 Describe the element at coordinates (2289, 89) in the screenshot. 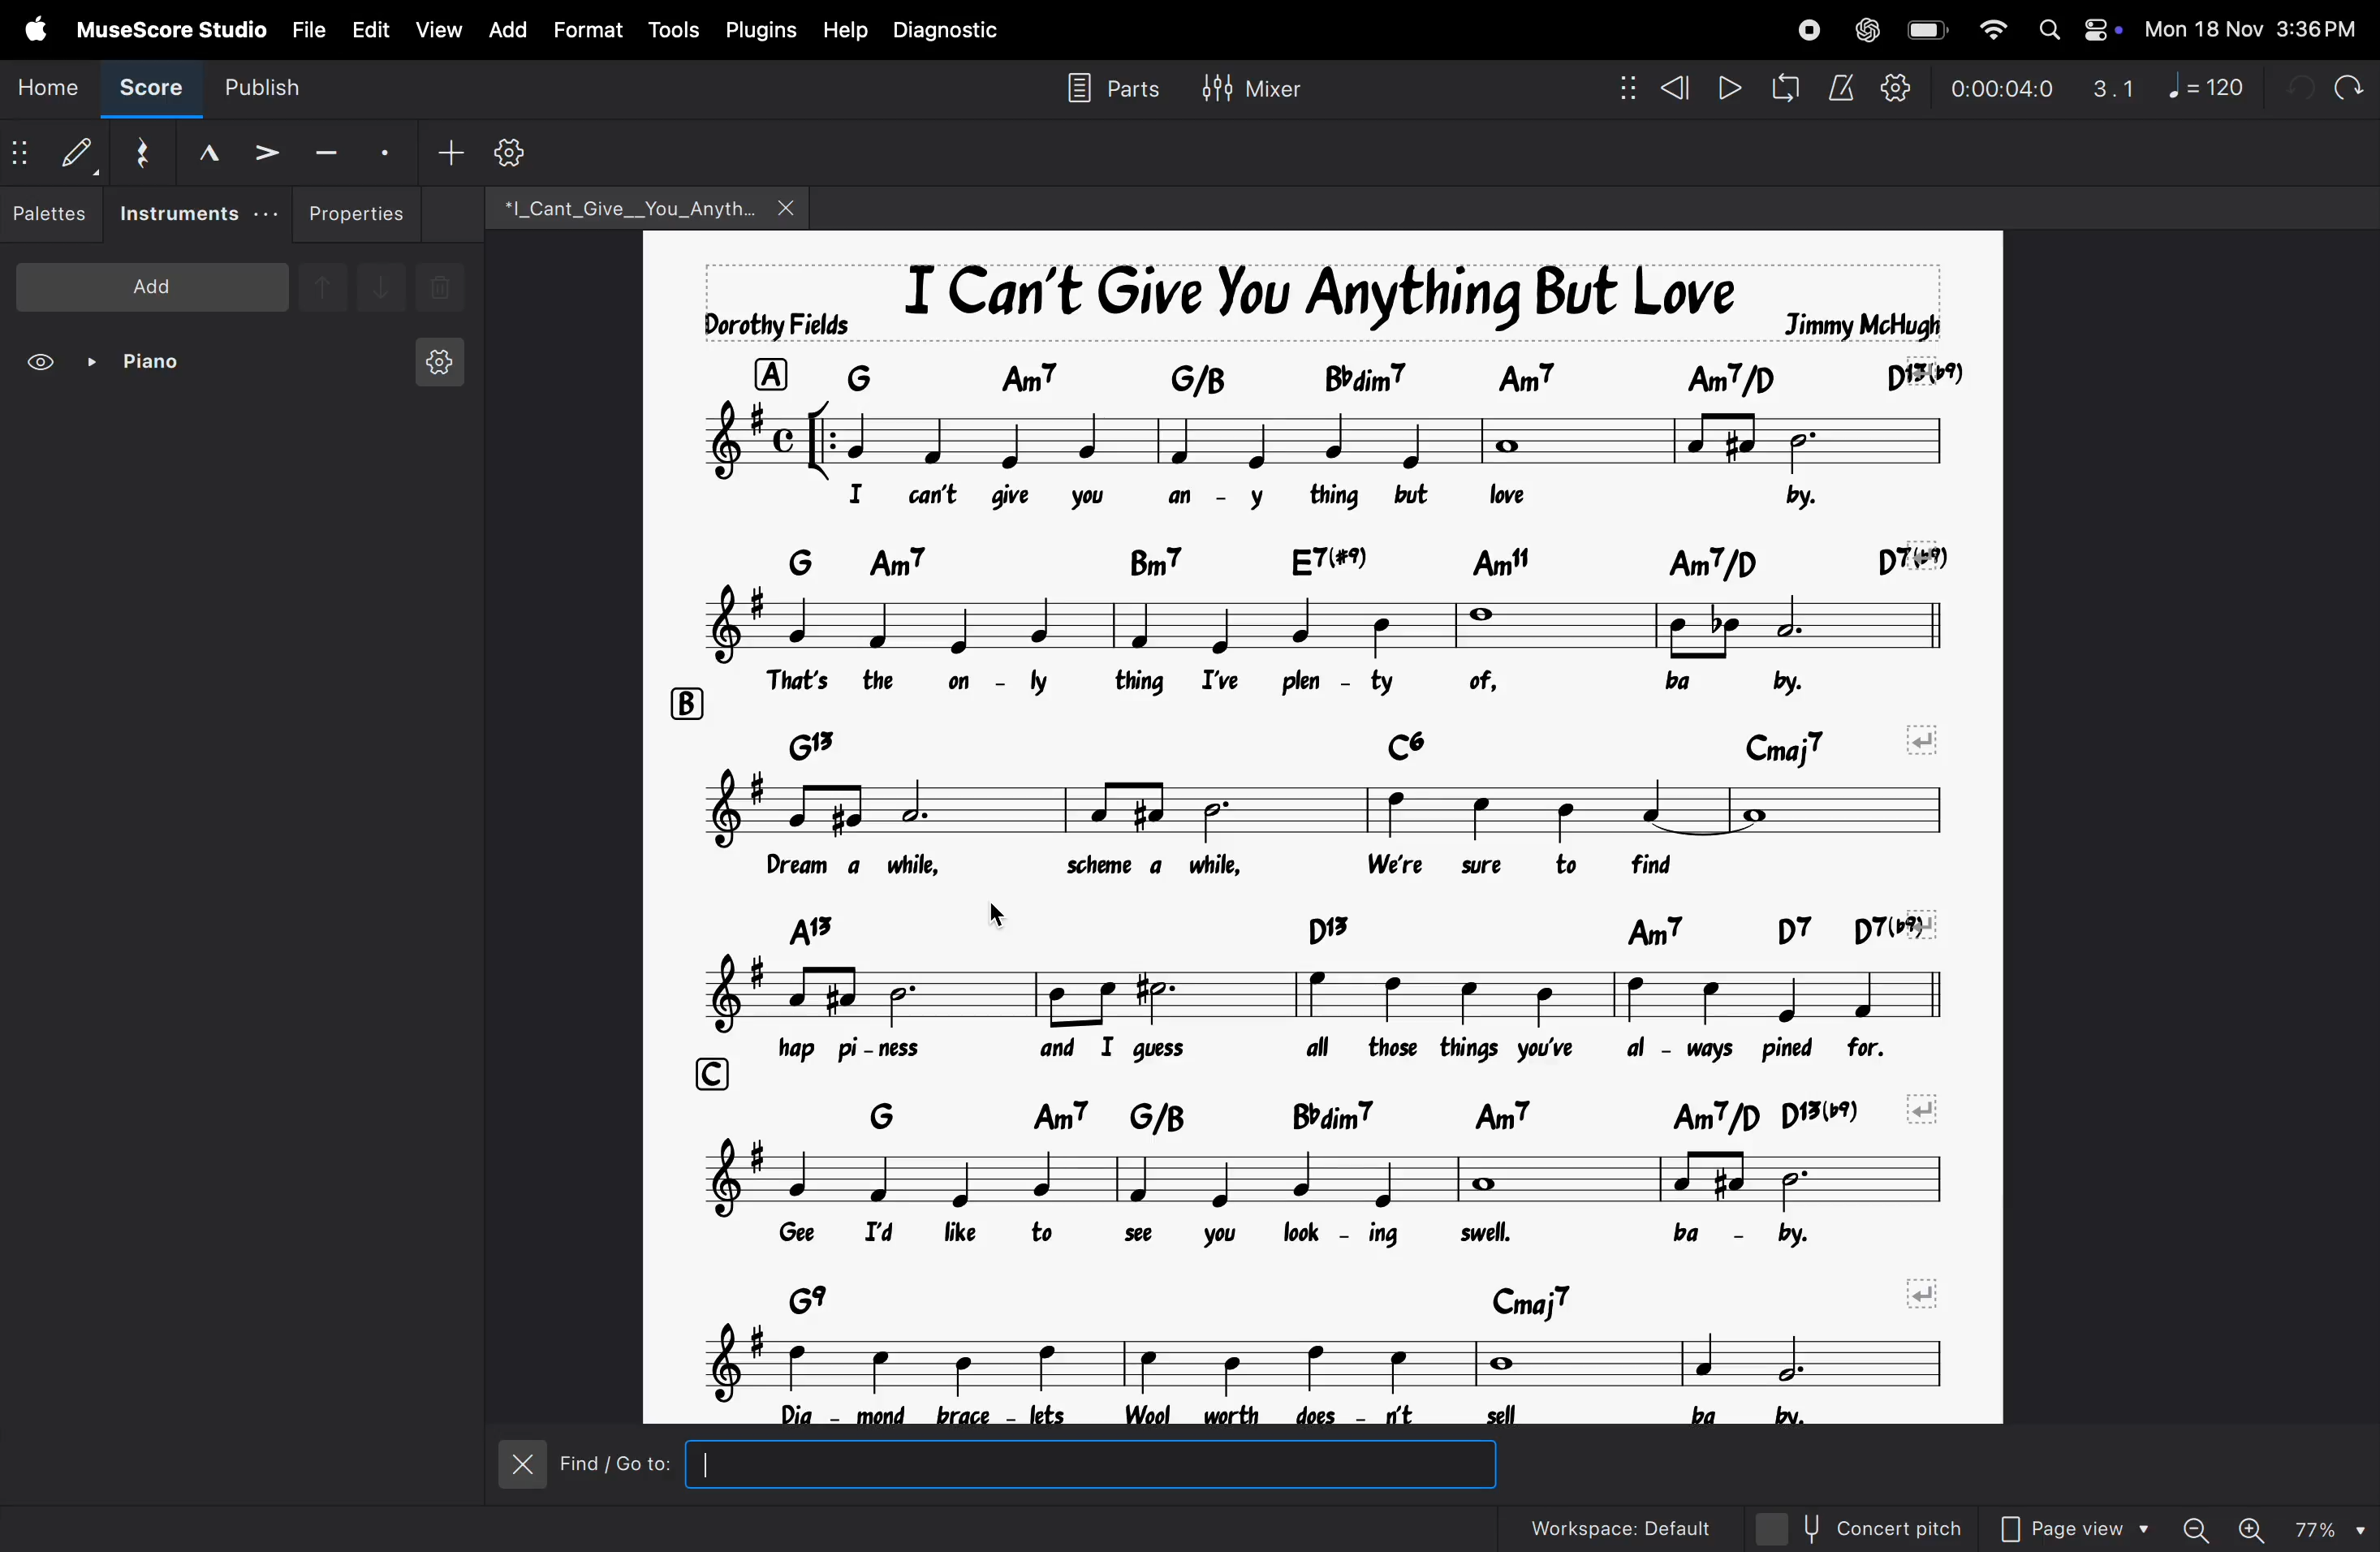

I see `undo` at that location.